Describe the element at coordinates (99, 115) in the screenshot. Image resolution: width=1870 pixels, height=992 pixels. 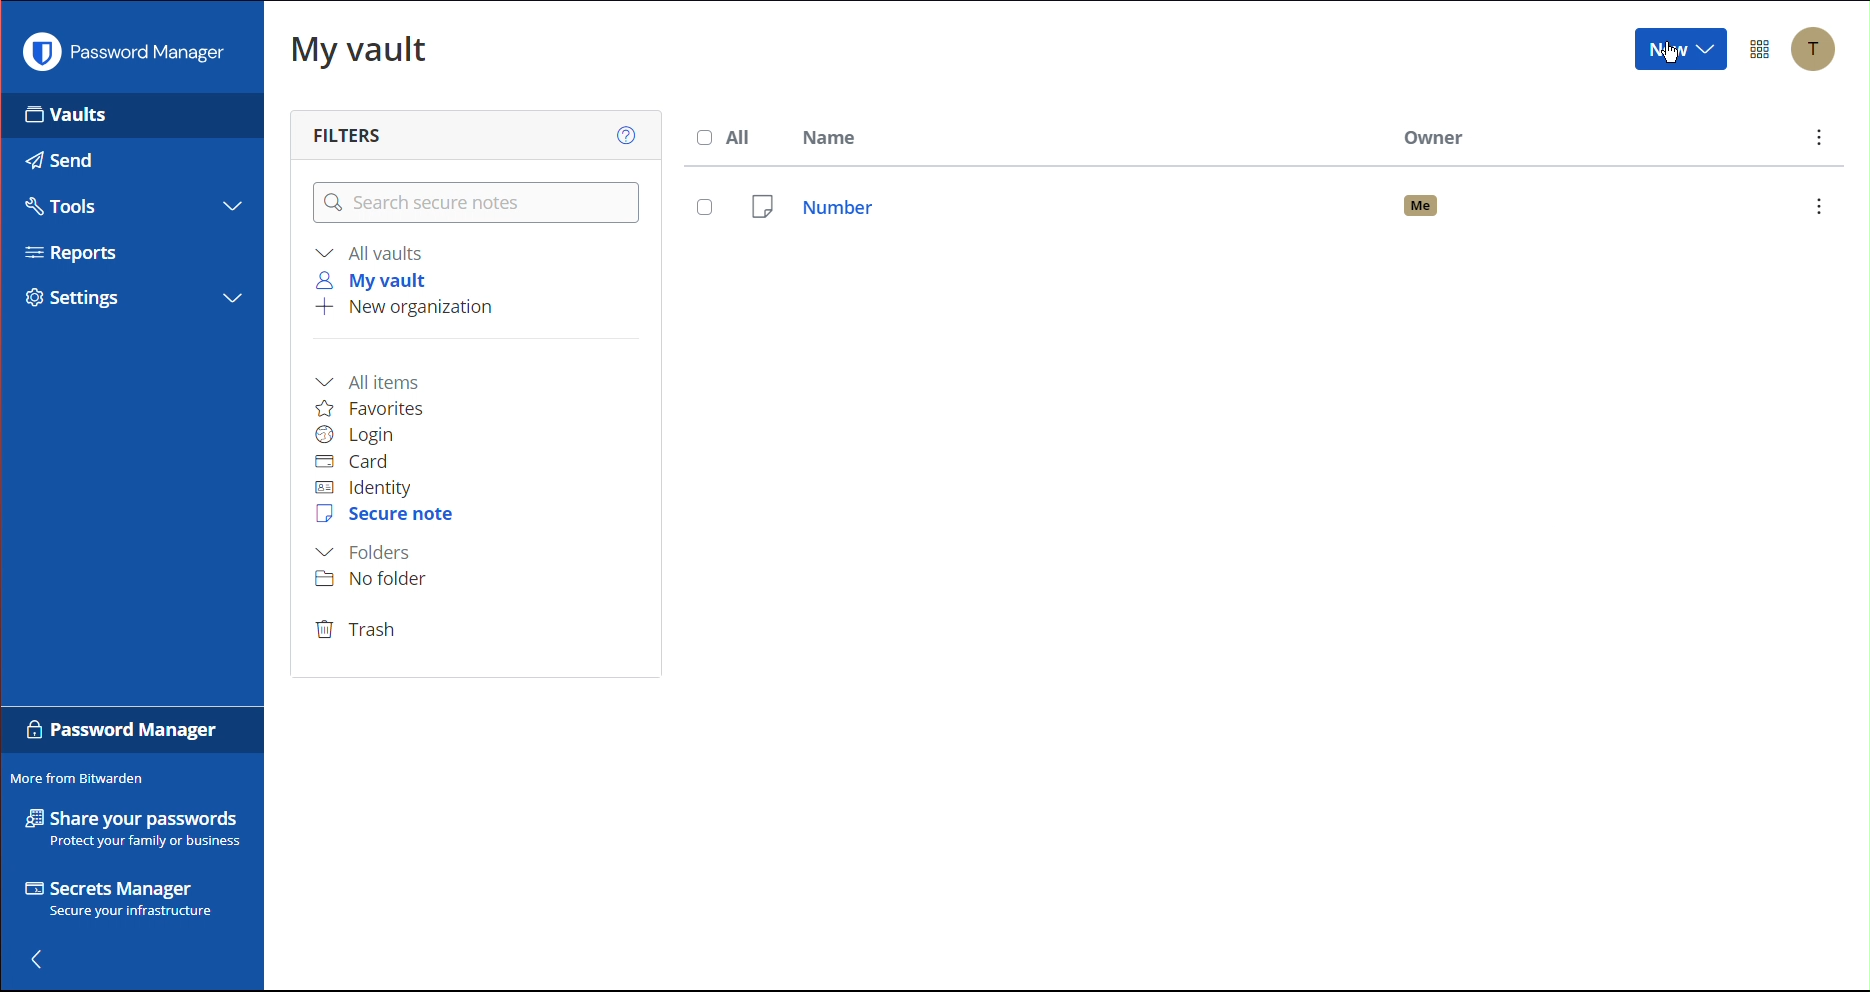
I see `Vaults` at that location.